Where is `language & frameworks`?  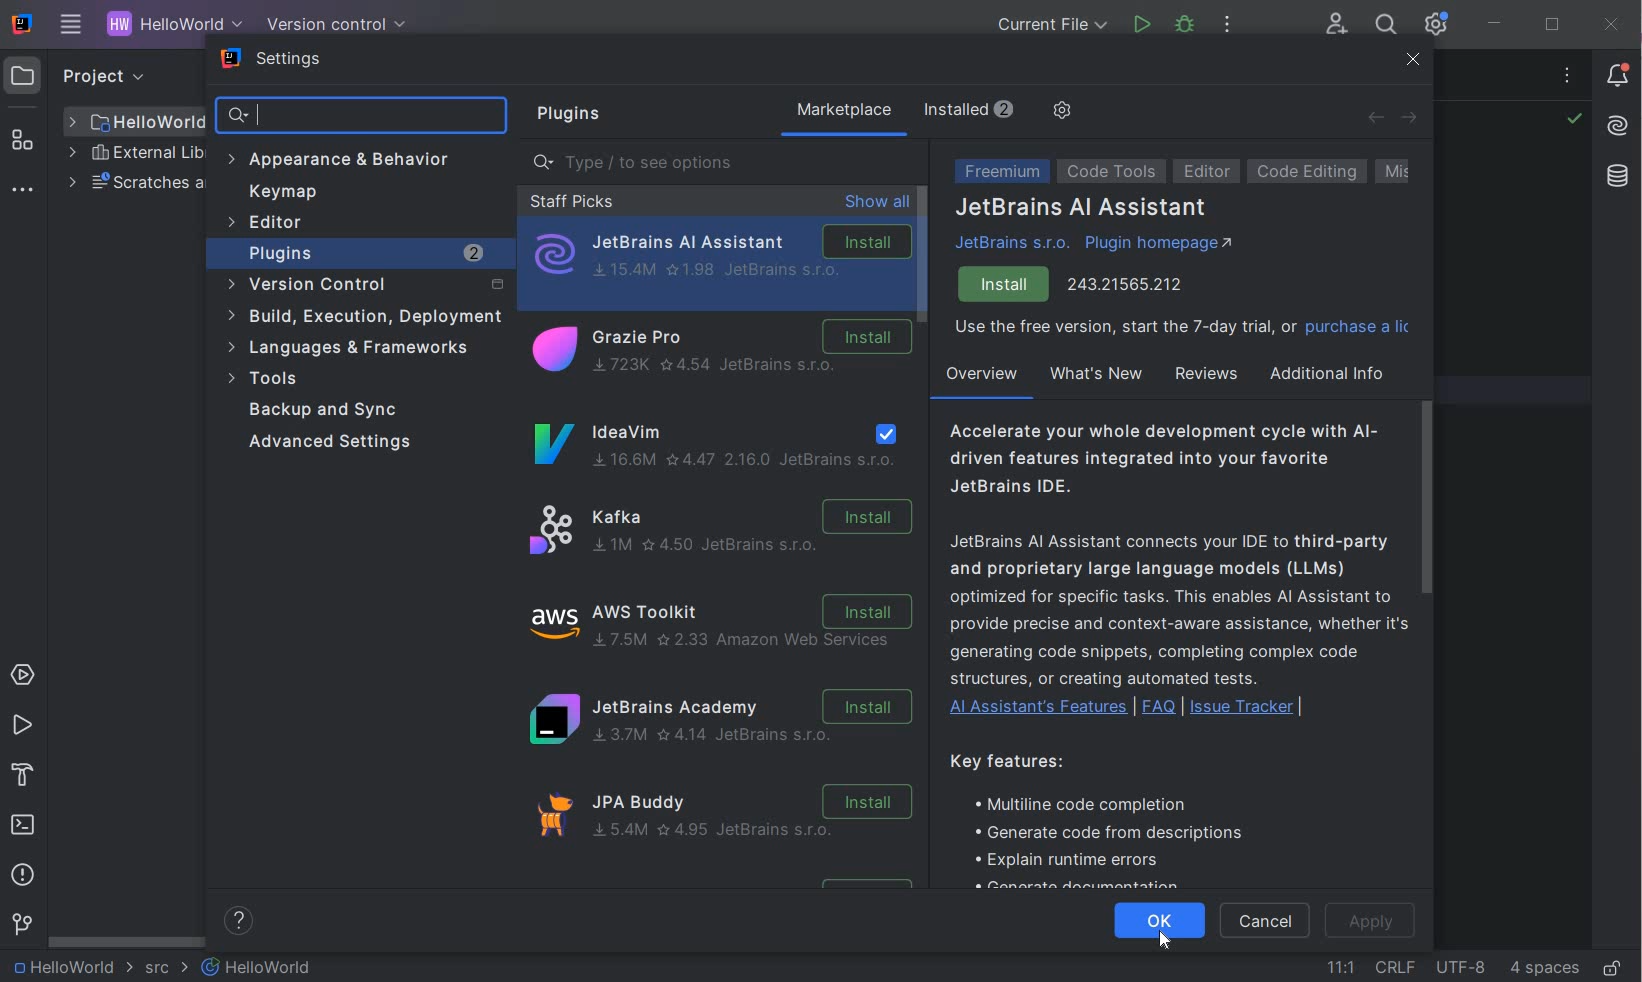
language & frameworks is located at coordinates (351, 351).